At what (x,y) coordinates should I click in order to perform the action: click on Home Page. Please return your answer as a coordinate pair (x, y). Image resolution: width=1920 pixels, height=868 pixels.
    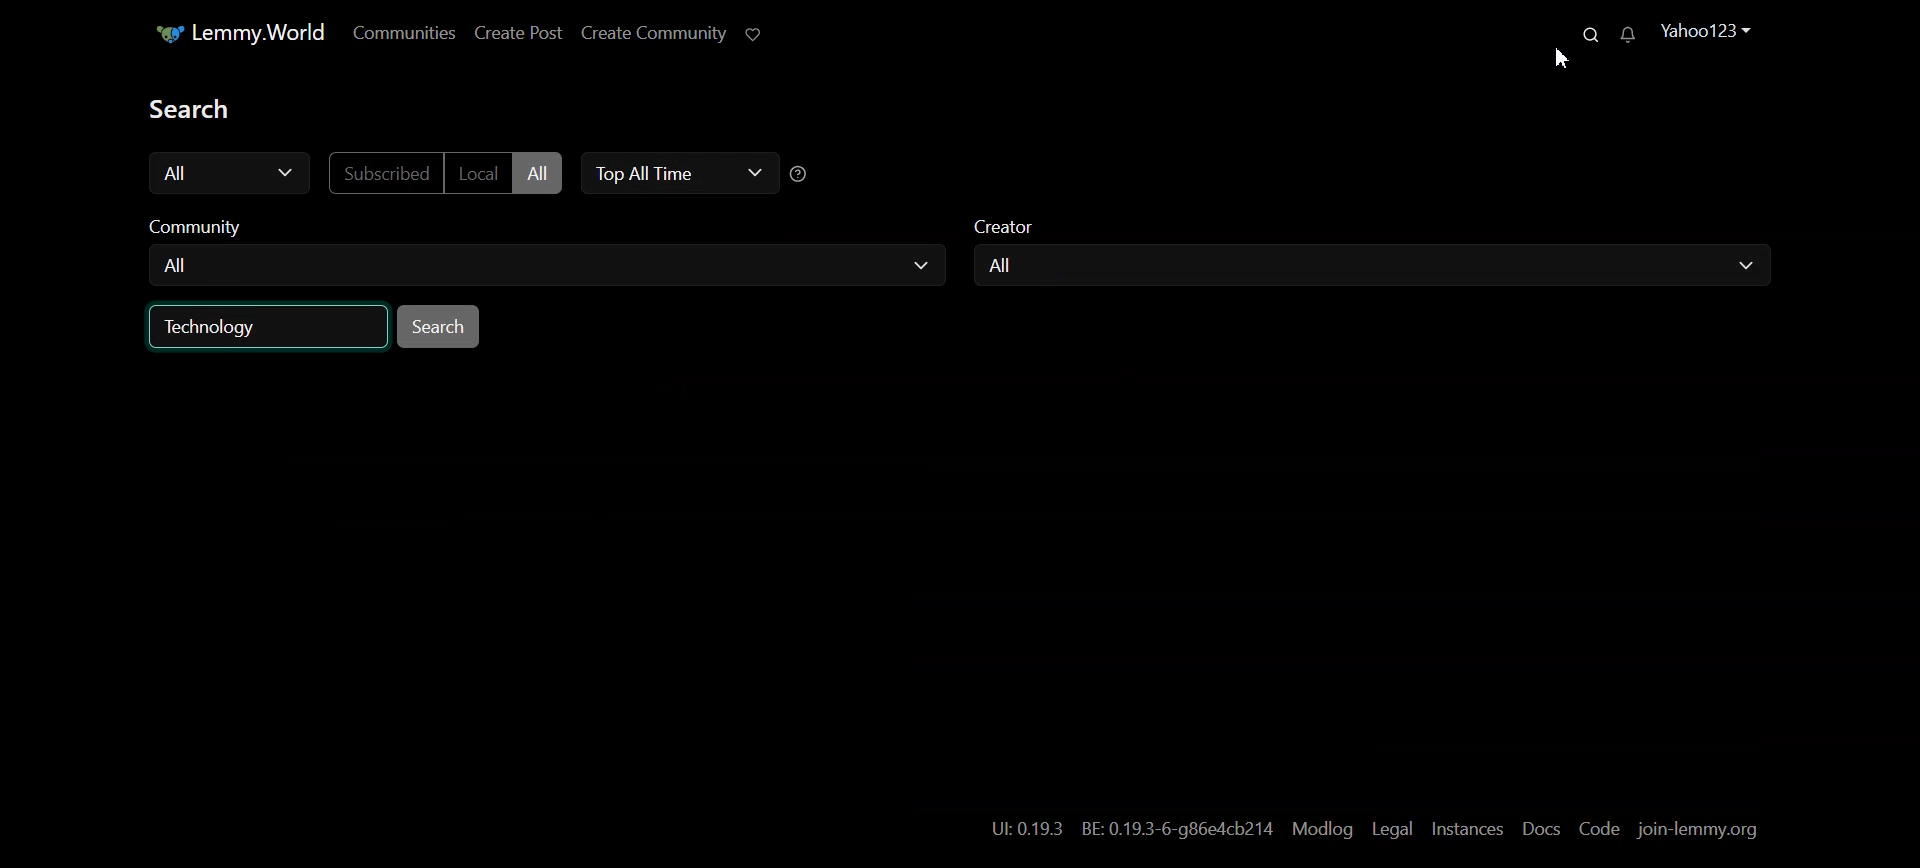
    Looking at the image, I should click on (236, 34).